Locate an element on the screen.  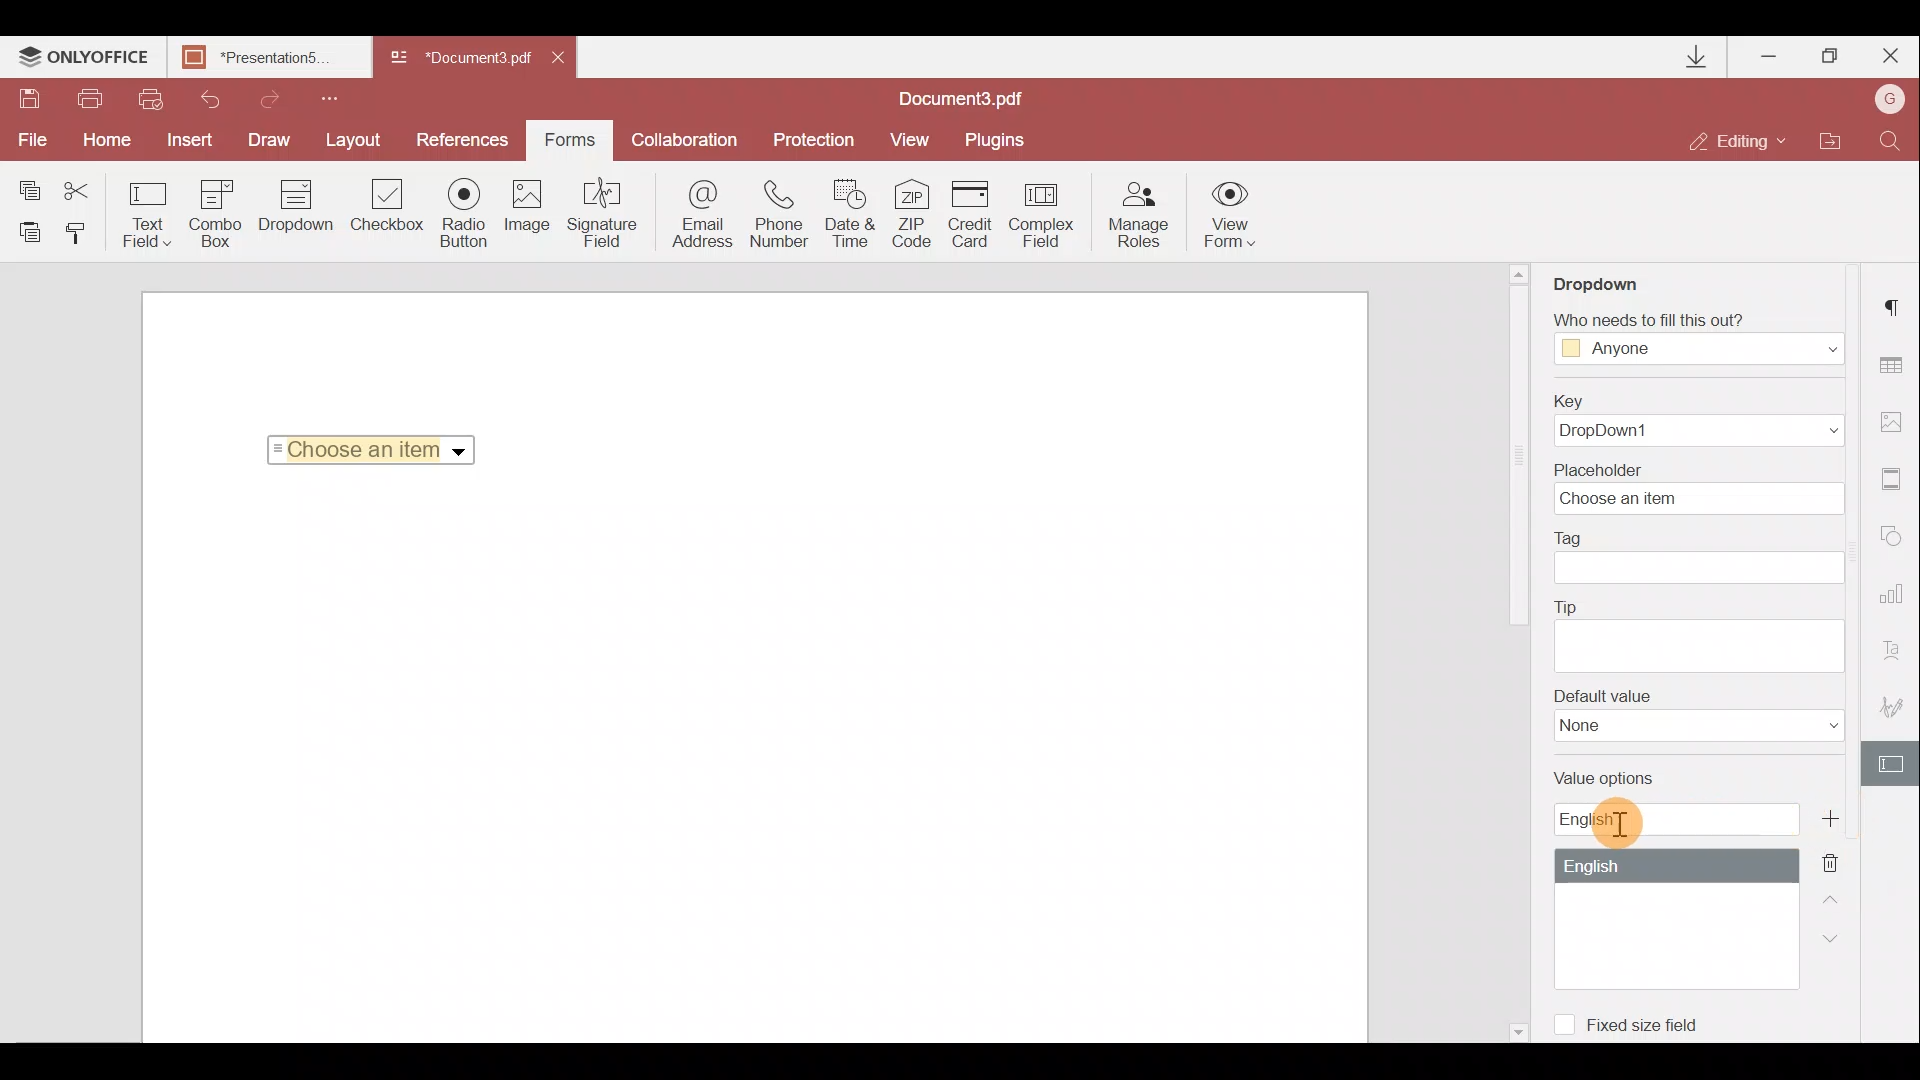
Cut is located at coordinates (89, 187).